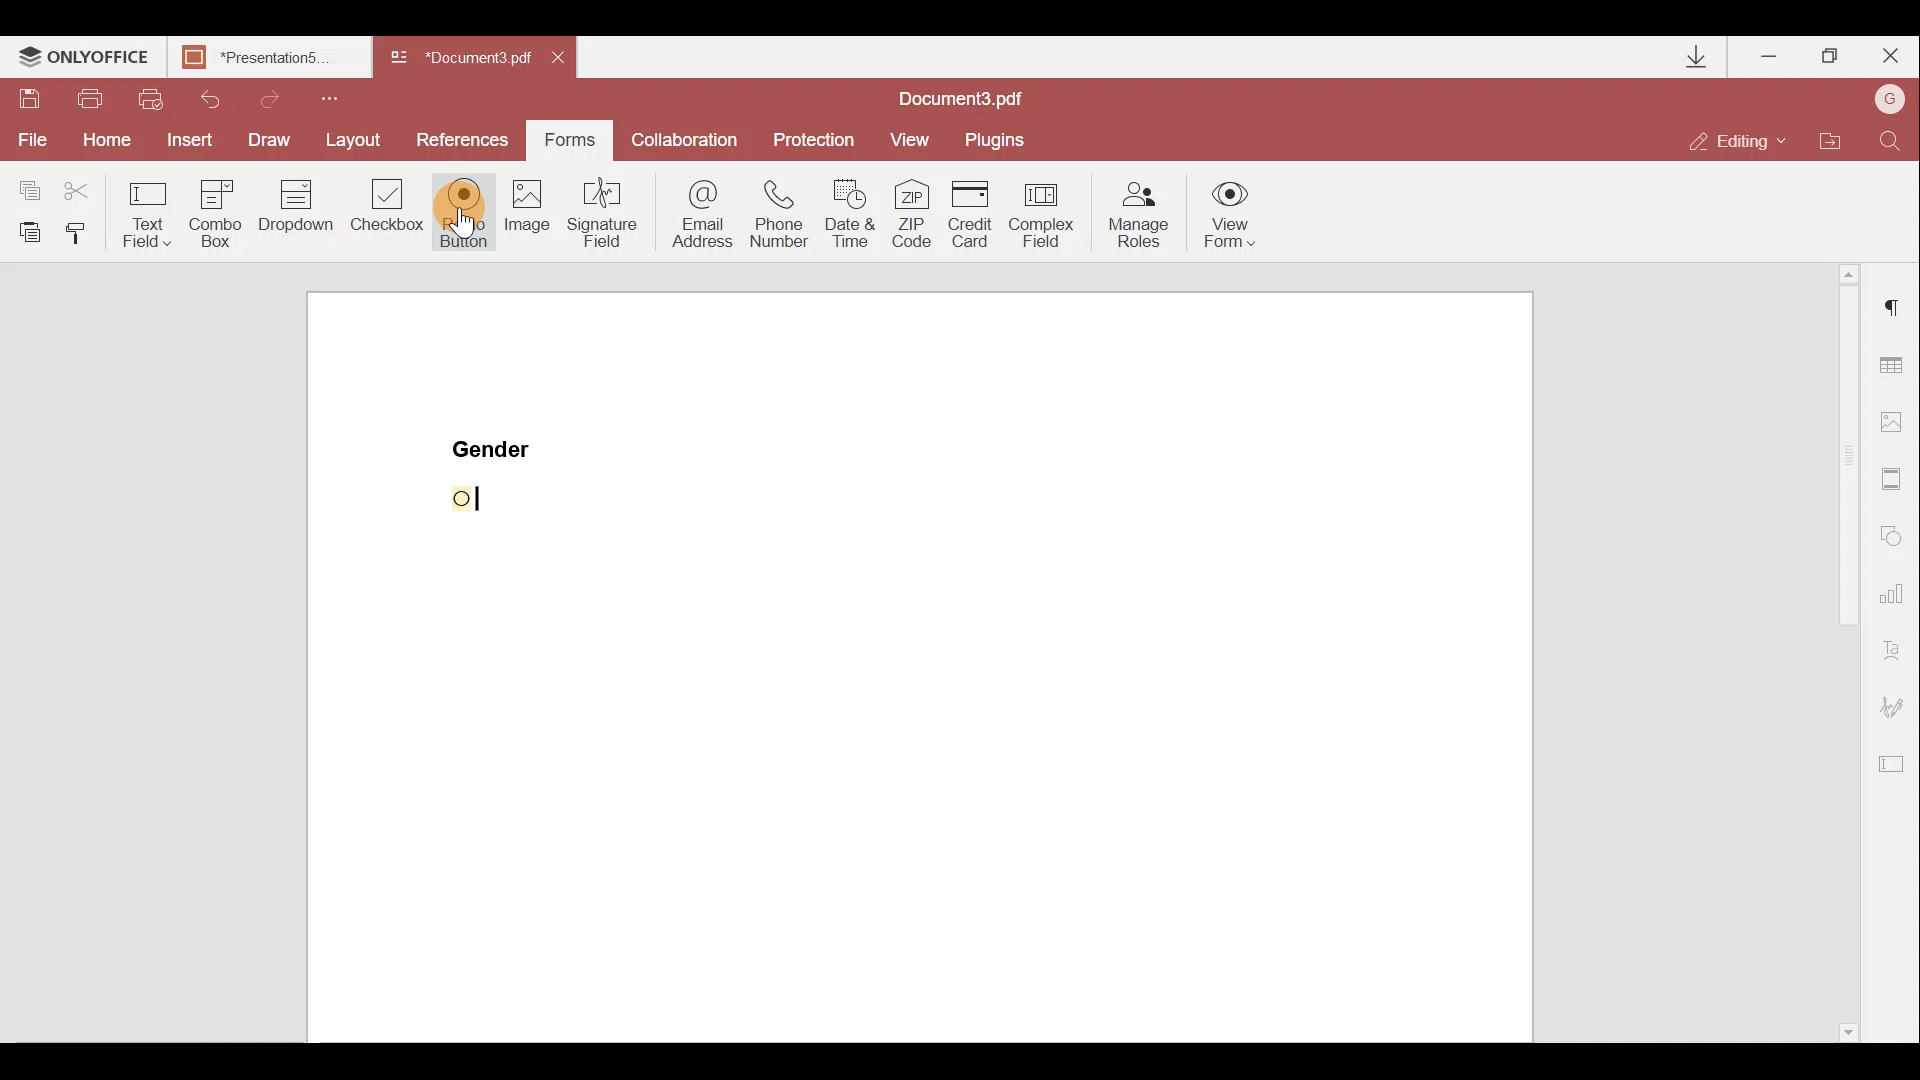 This screenshot has height=1080, width=1920. I want to click on Document name, so click(966, 96).